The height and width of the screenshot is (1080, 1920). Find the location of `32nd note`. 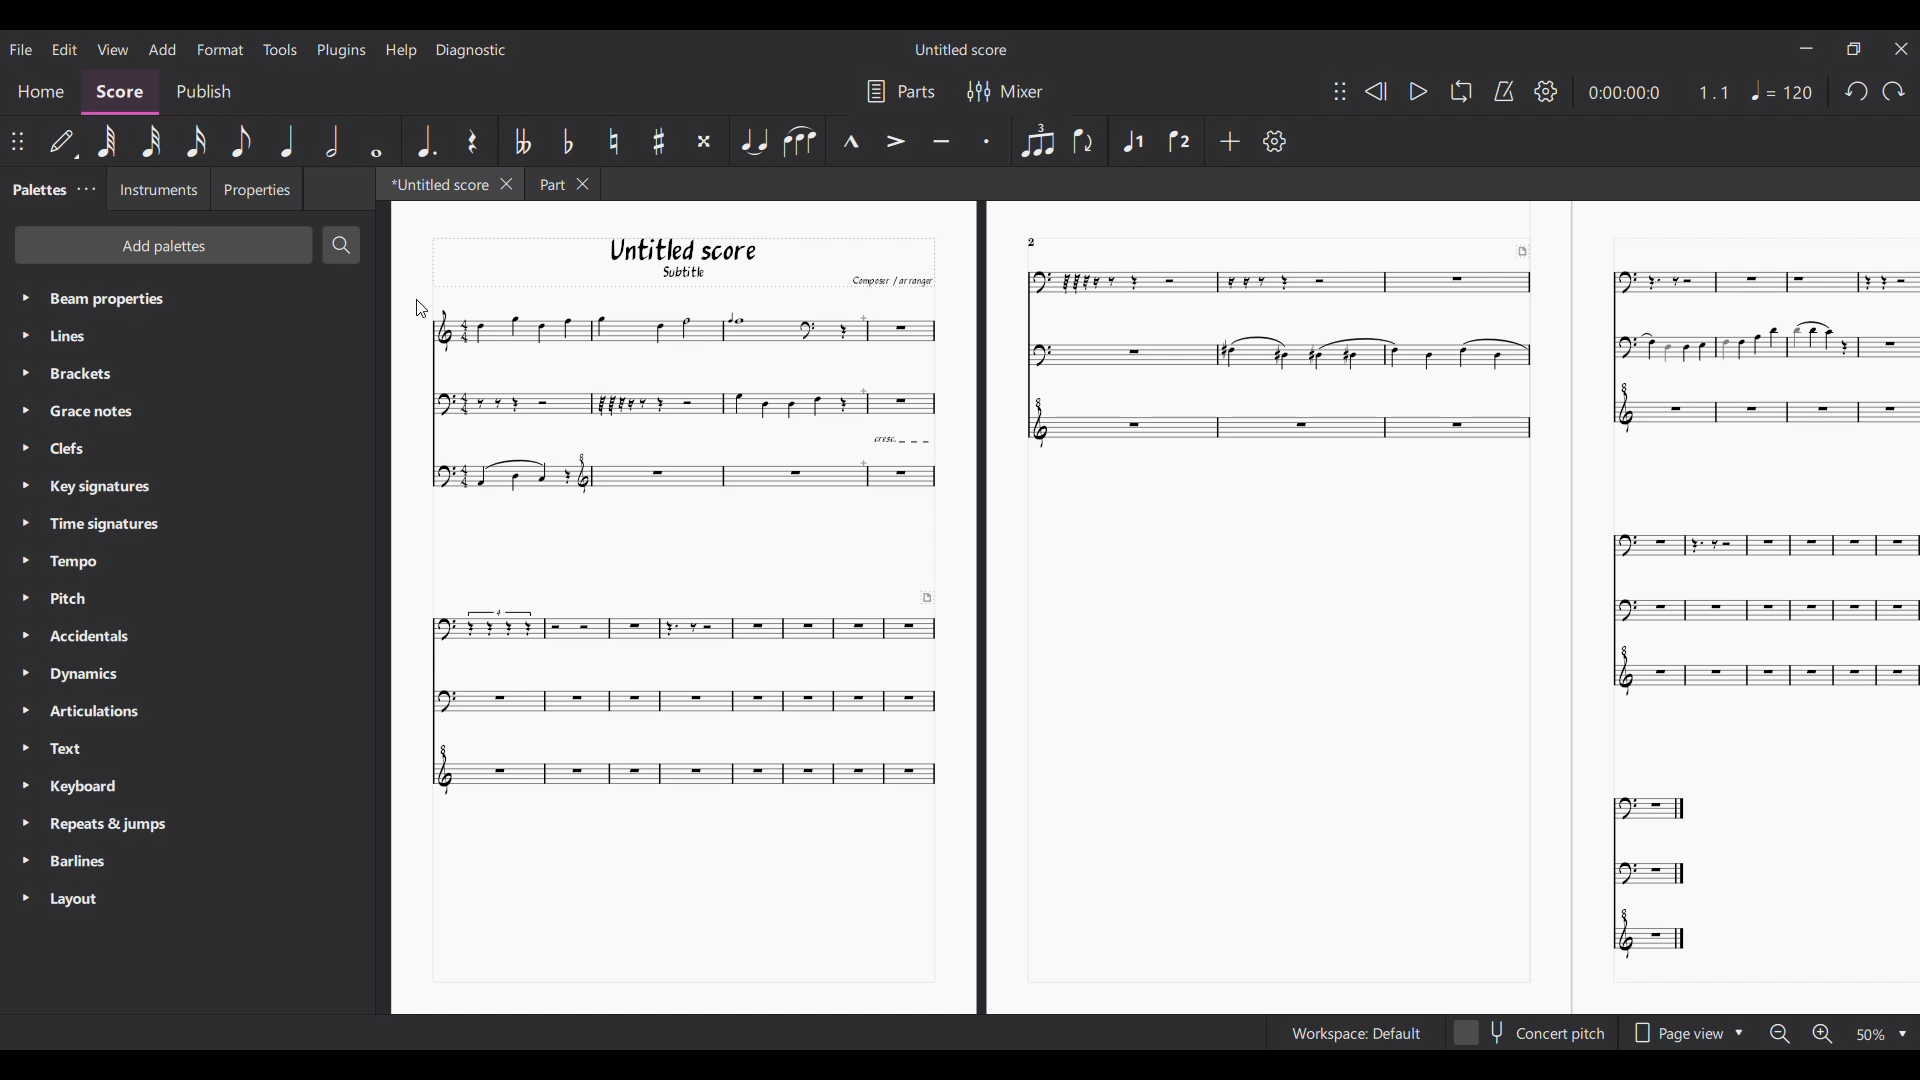

32nd note is located at coordinates (153, 141).